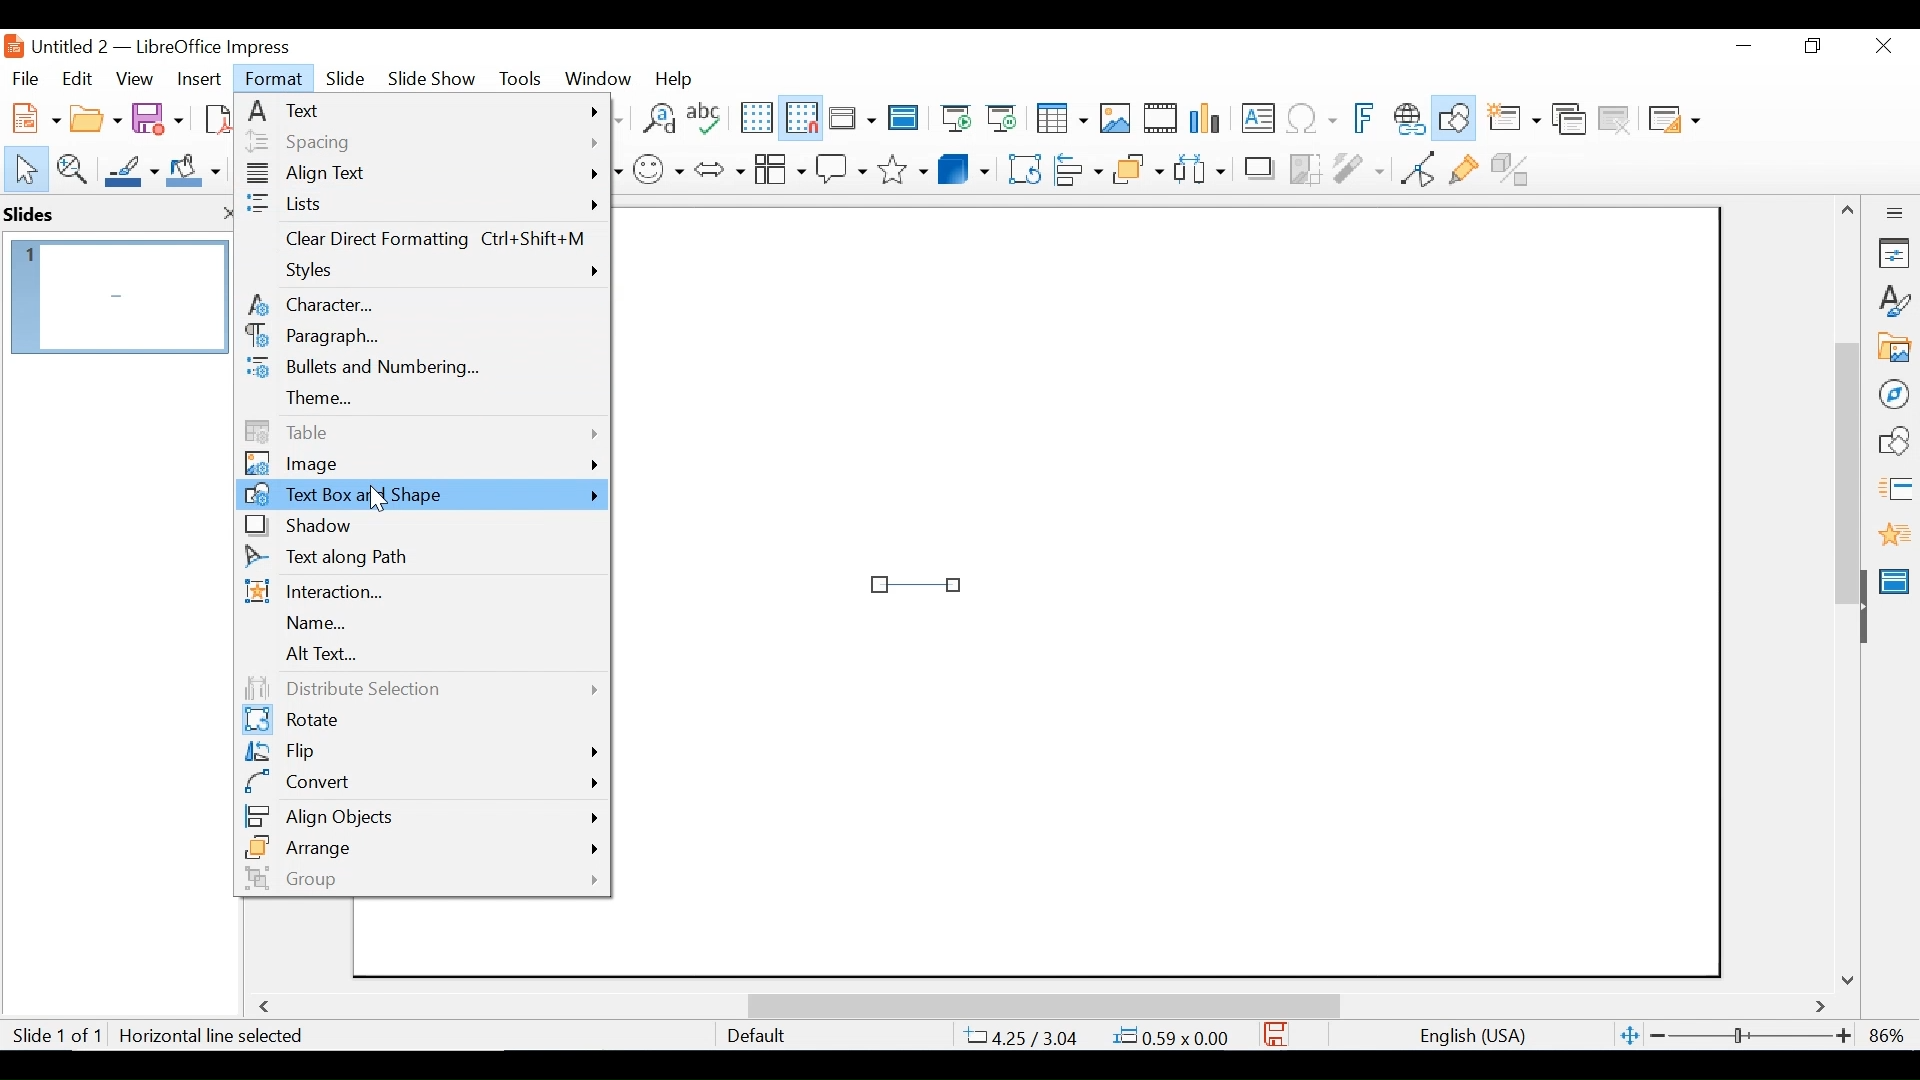 The image size is (1920, 1080). What do you see at coordinates (755, 1036) in the screenshot?
I see `Default` at bounding box center [755, 1036].